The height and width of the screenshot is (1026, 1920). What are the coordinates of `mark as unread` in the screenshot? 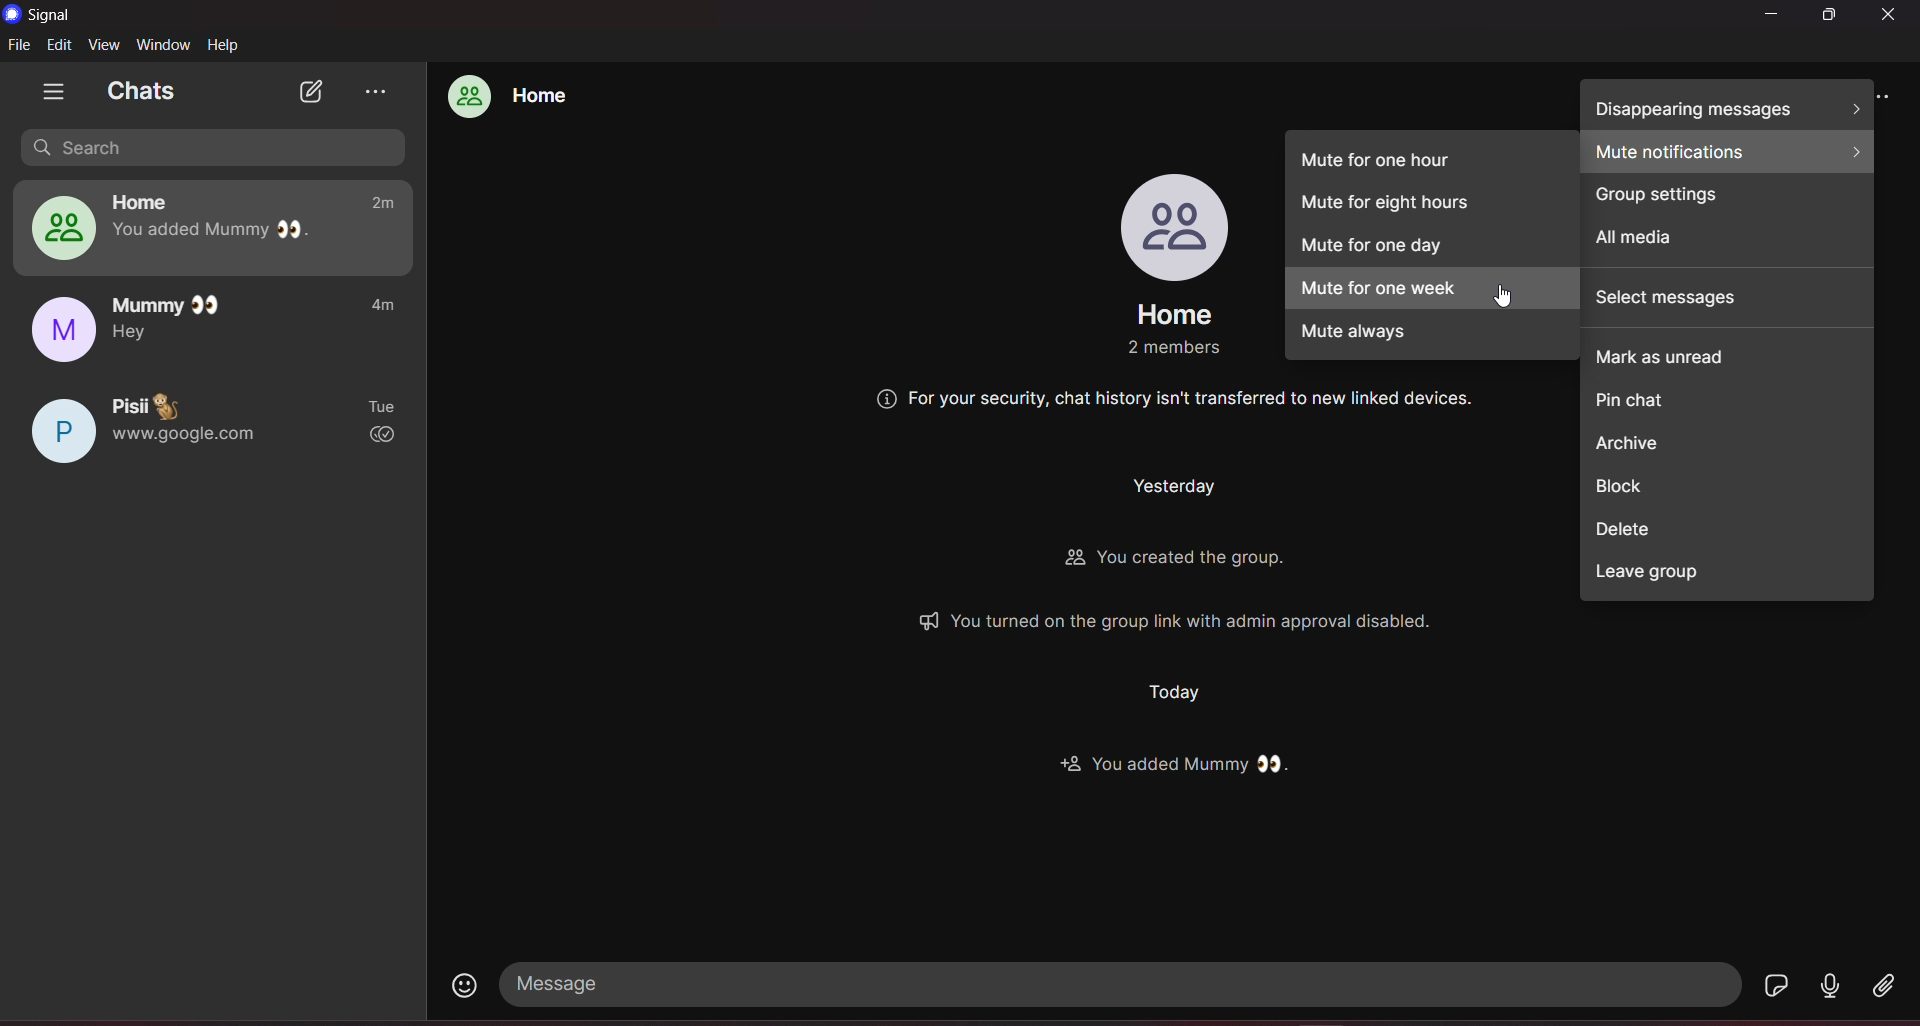 It's located at (1736, 351).